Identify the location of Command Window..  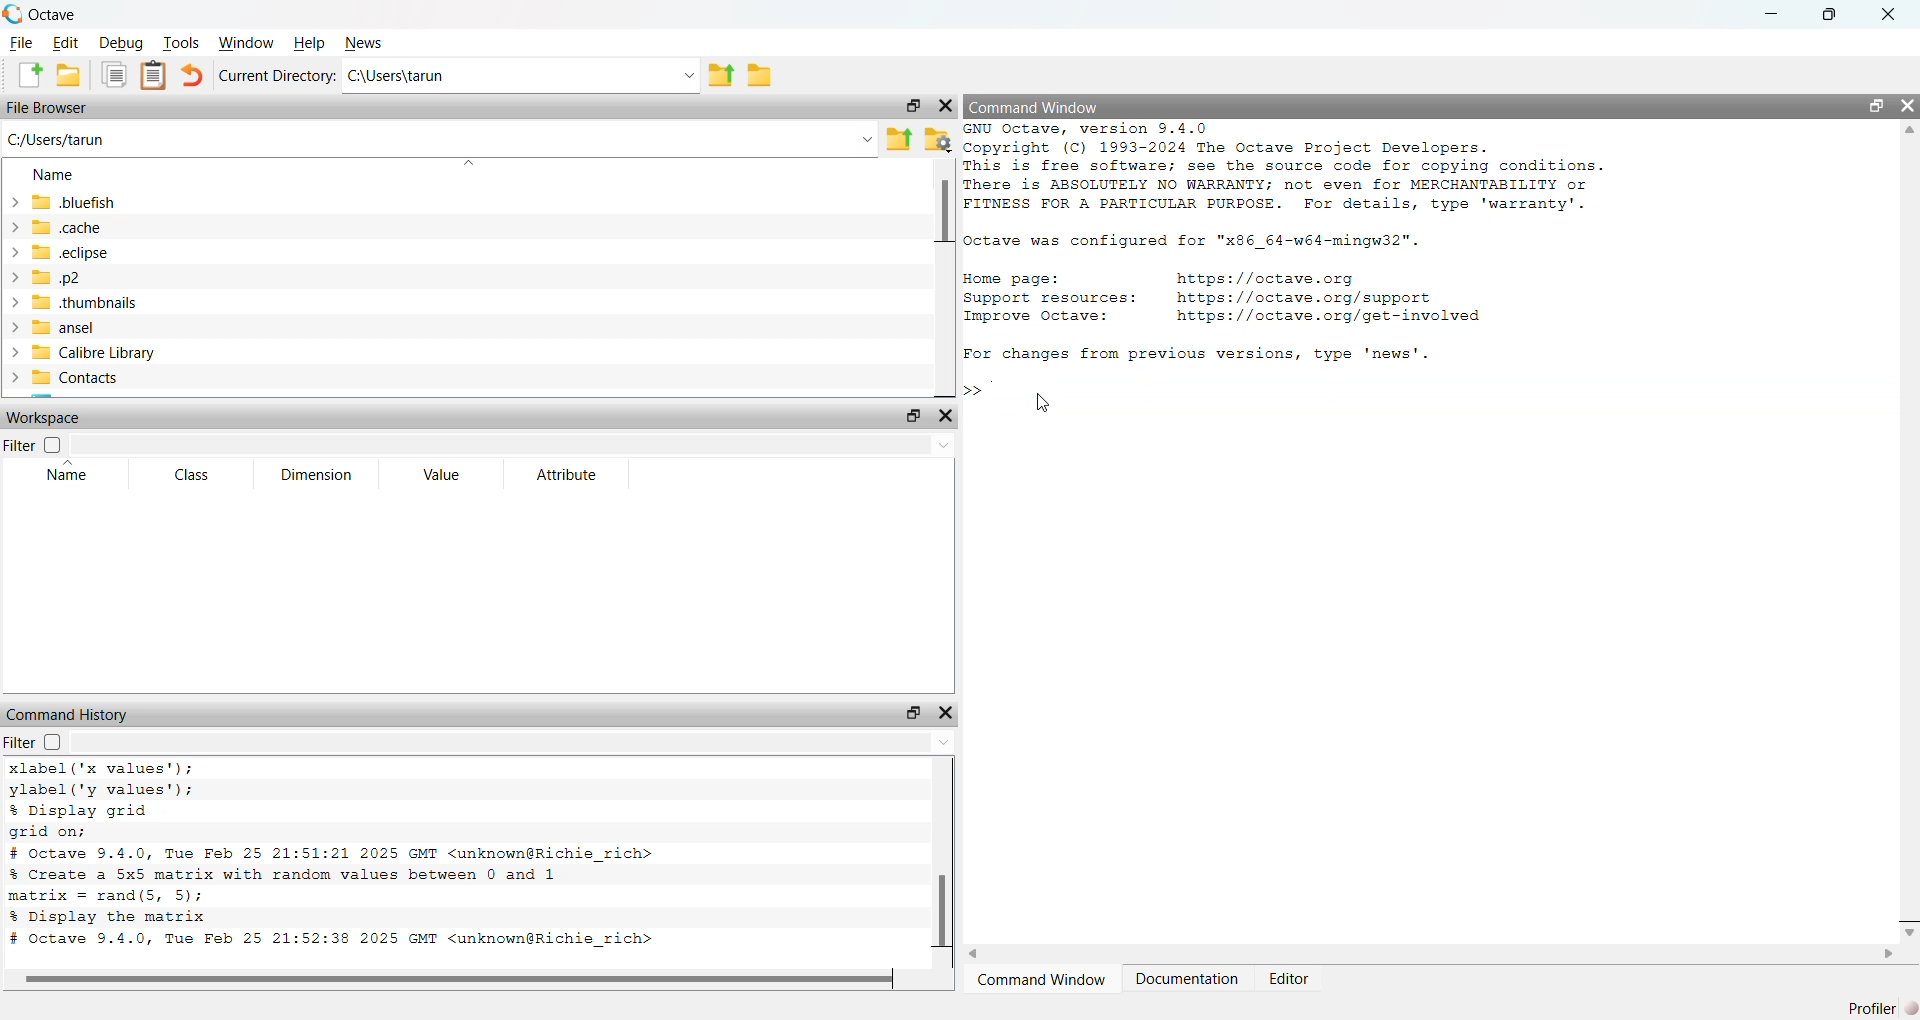
(1033, 103).